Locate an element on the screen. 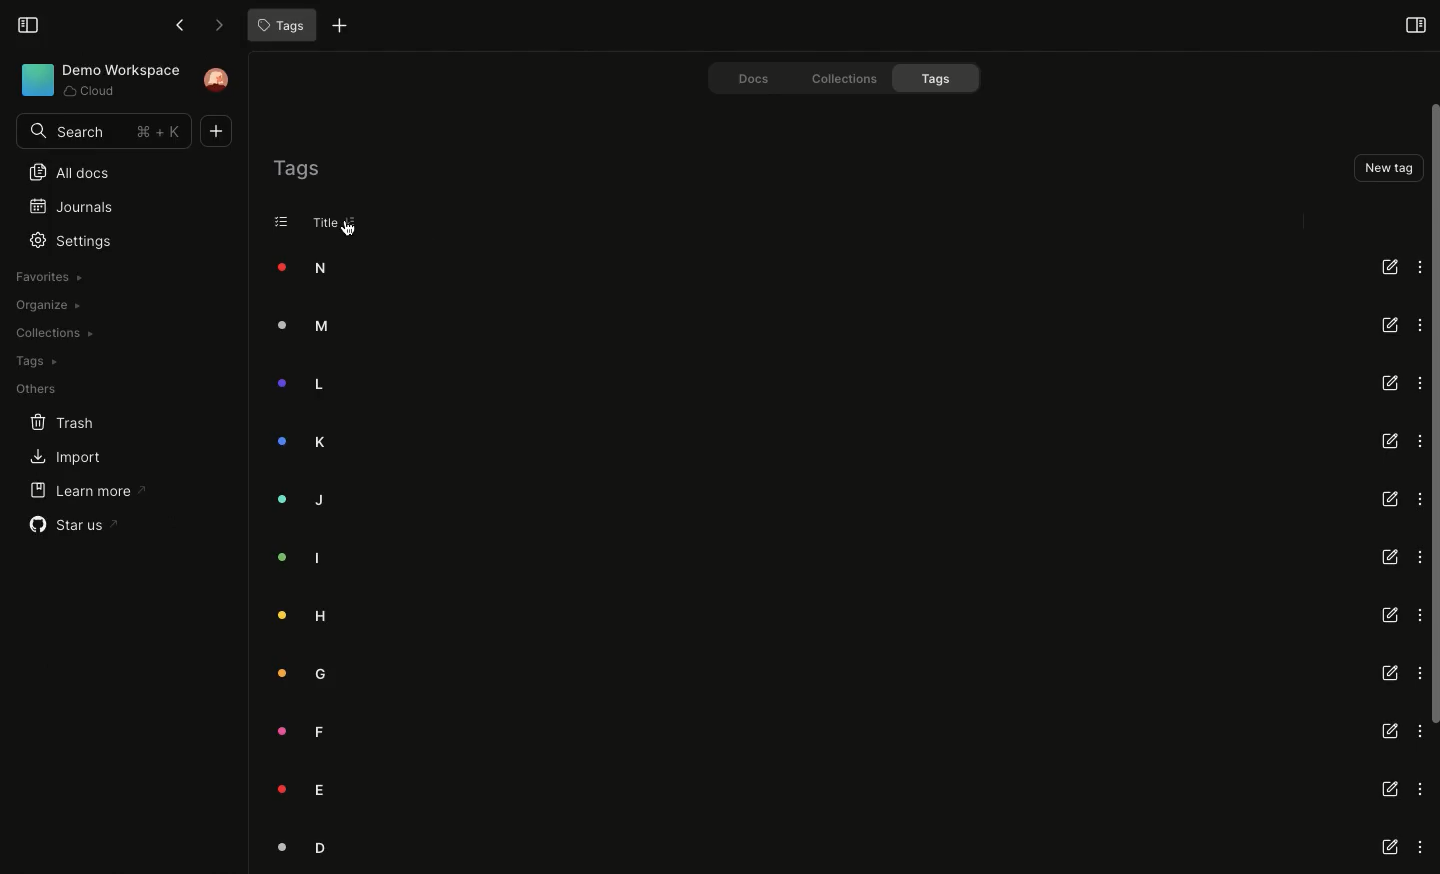 This screenshot has width=1440, height=874. Options is located at coordinates (1421, 848).